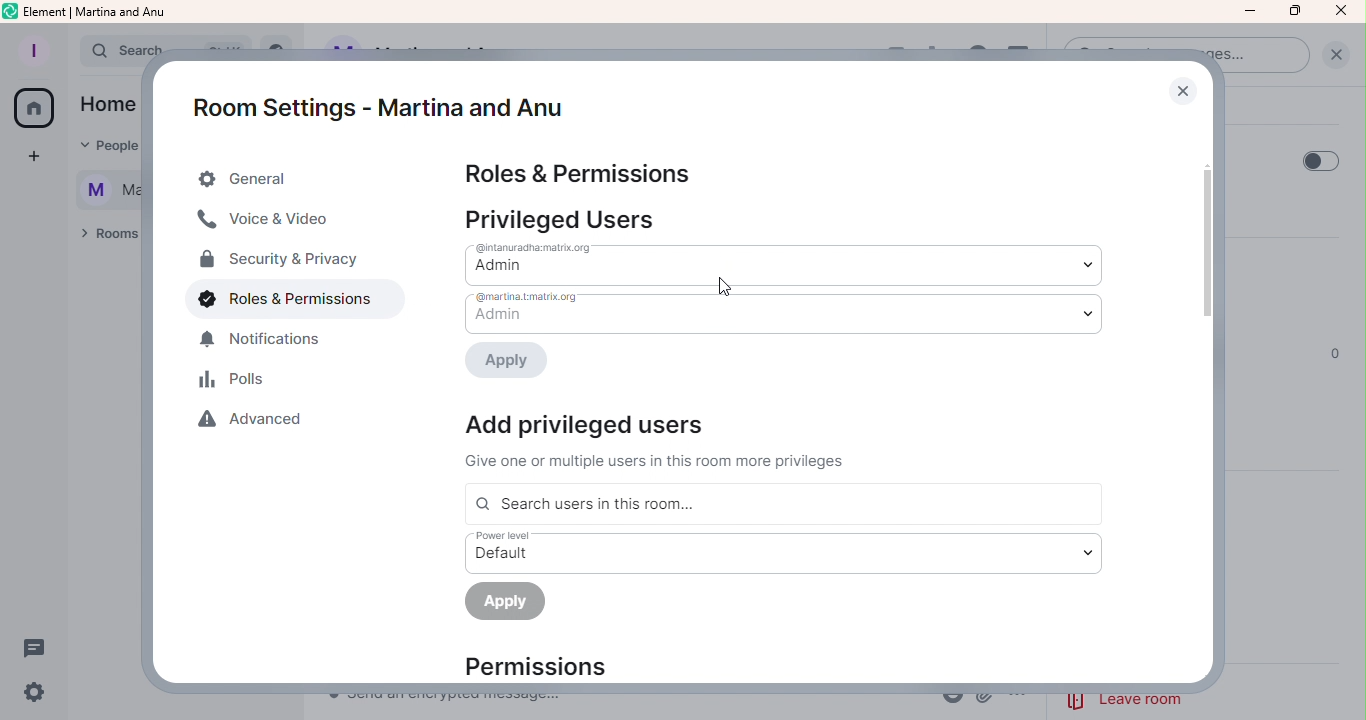 Image resolution: width=1366 pixels, height=720 pixels. What do you see at coordinates (29, 157) in the screenshot?
I see `Create a space` at bounding box center [29, 157].